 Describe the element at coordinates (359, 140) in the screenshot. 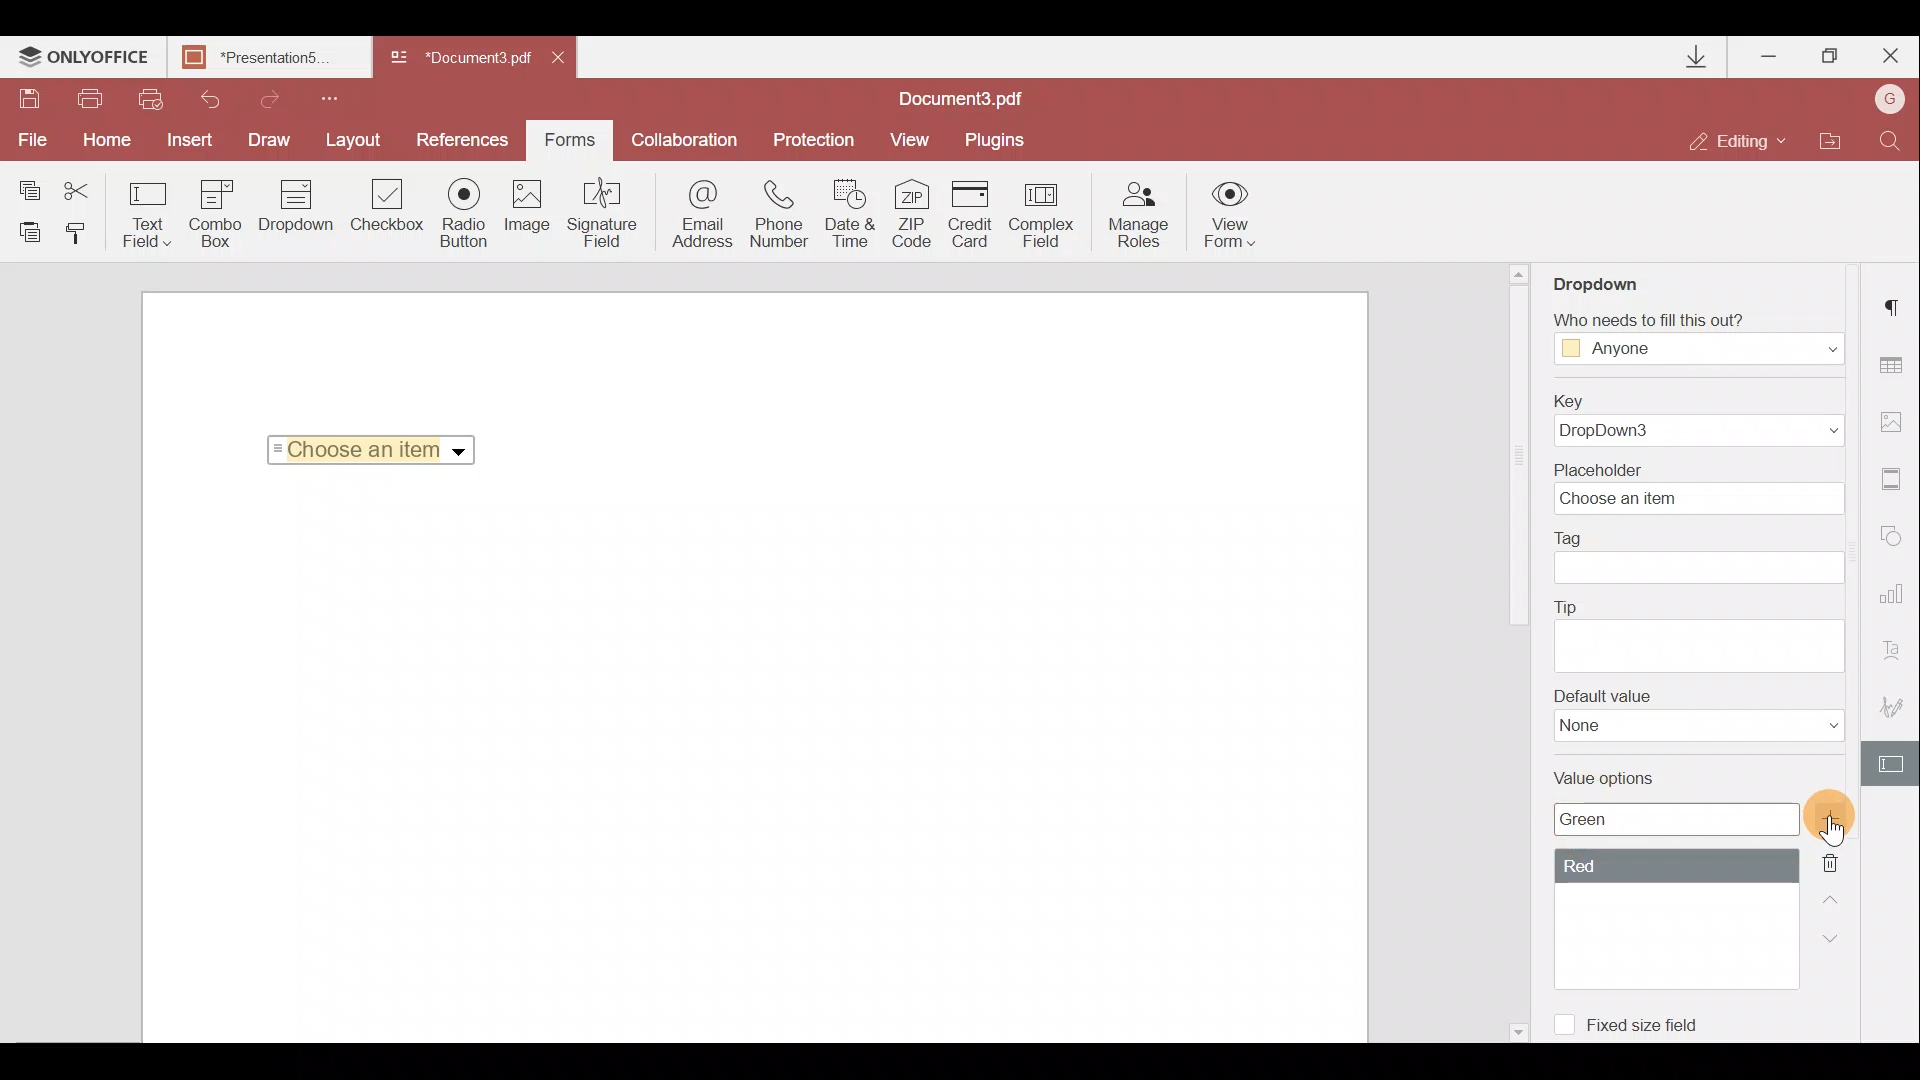

I see `Layout` at that location.